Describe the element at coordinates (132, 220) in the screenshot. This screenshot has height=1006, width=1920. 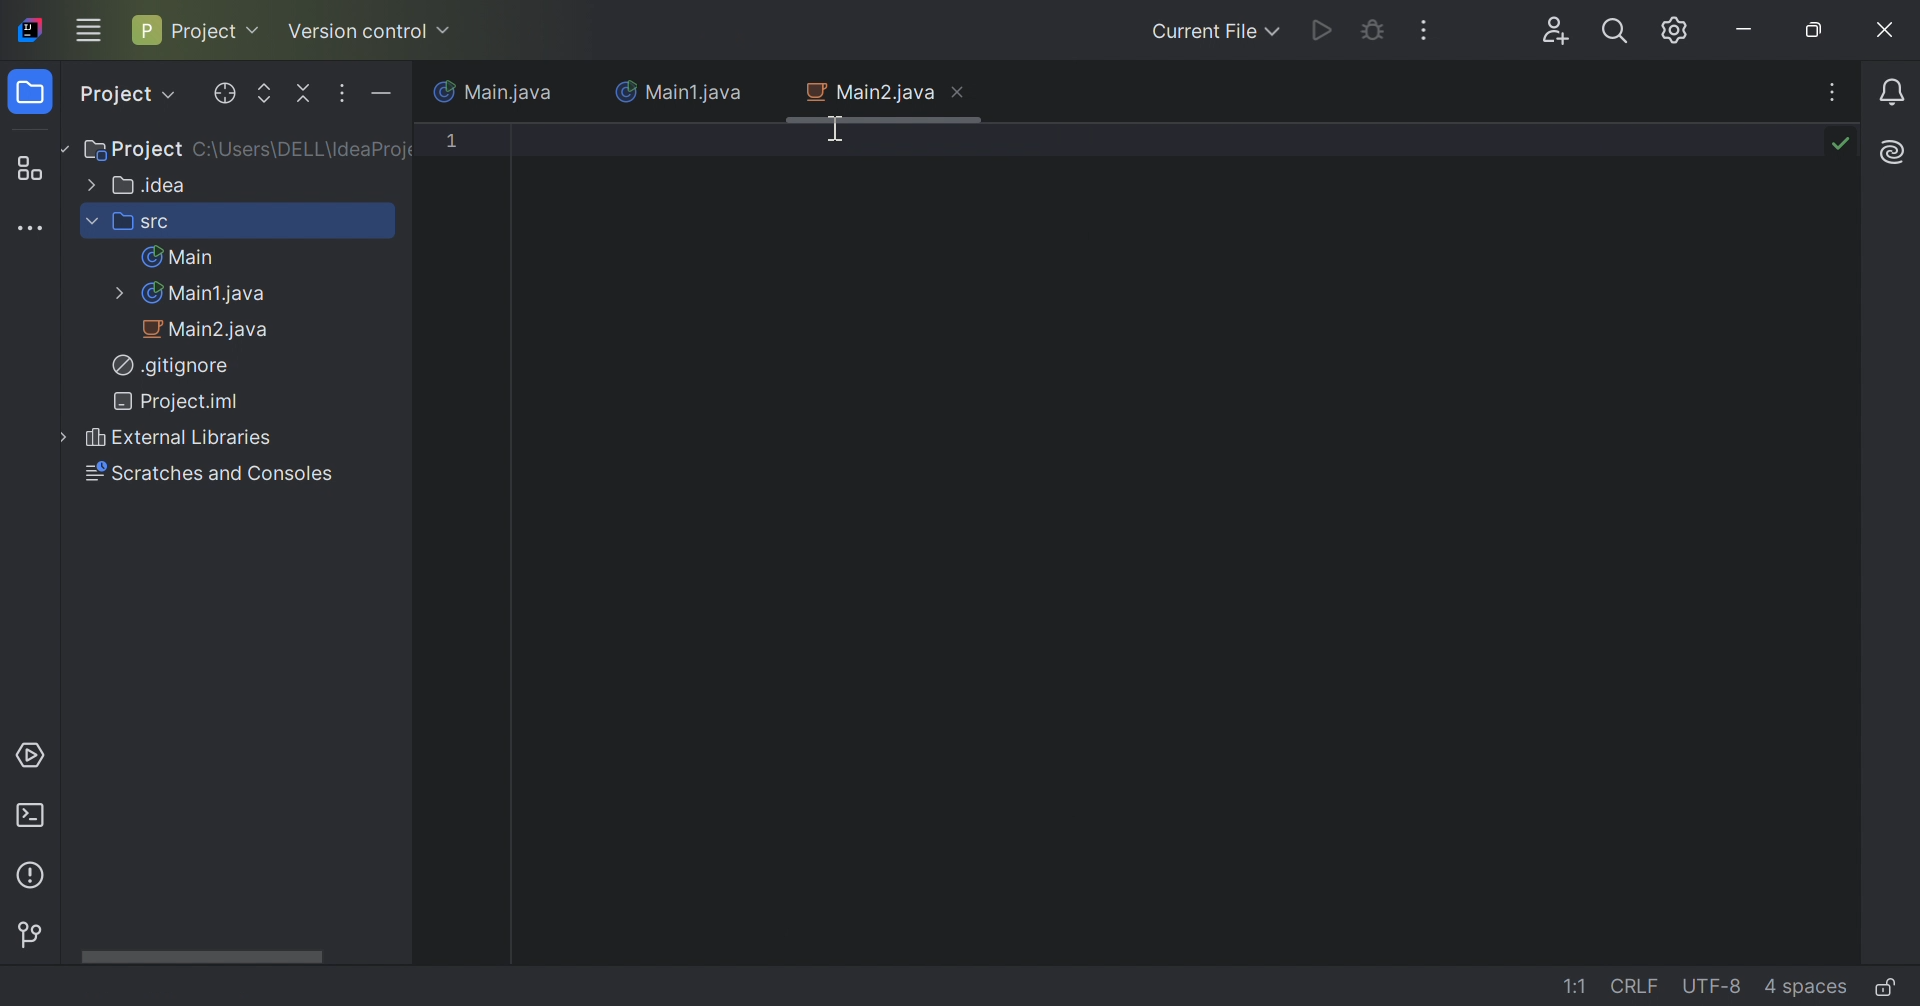
I see `src` at that location.